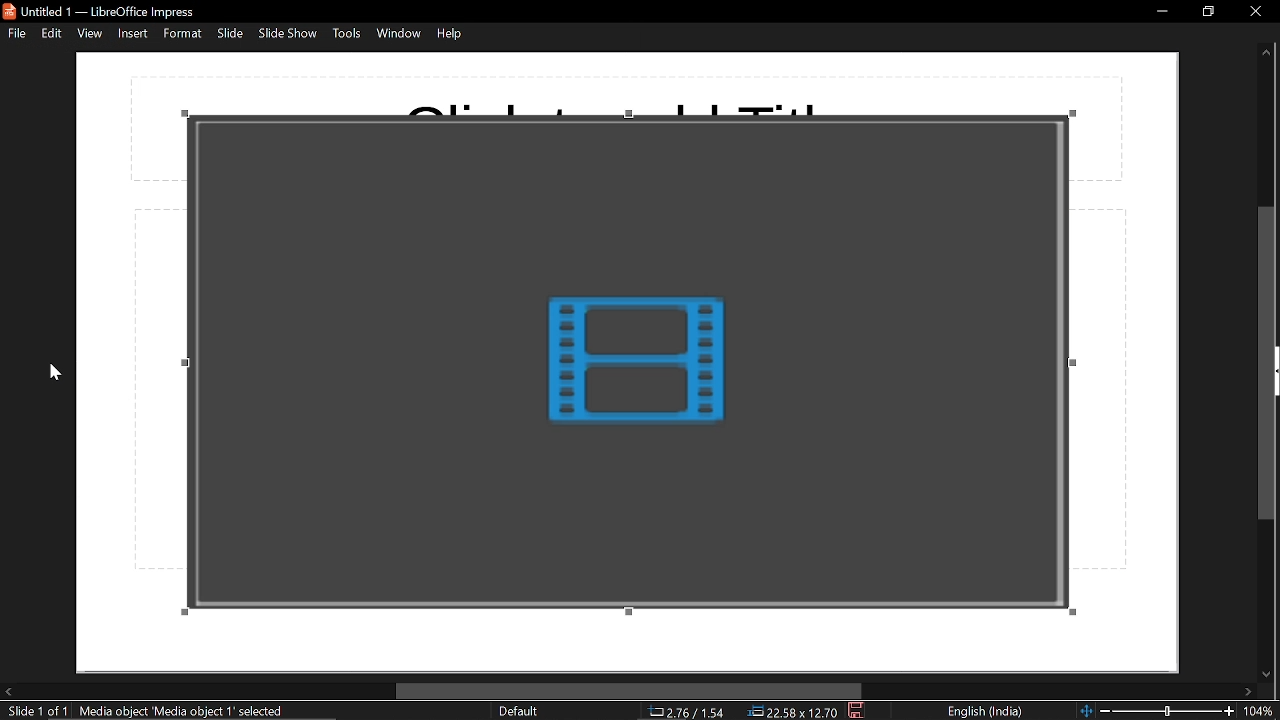 Image resolution: width=1280 pixels, height=720 pixels. Describe the element at coordinates (8, 692) in the screenshot. I see `move left` at that location.